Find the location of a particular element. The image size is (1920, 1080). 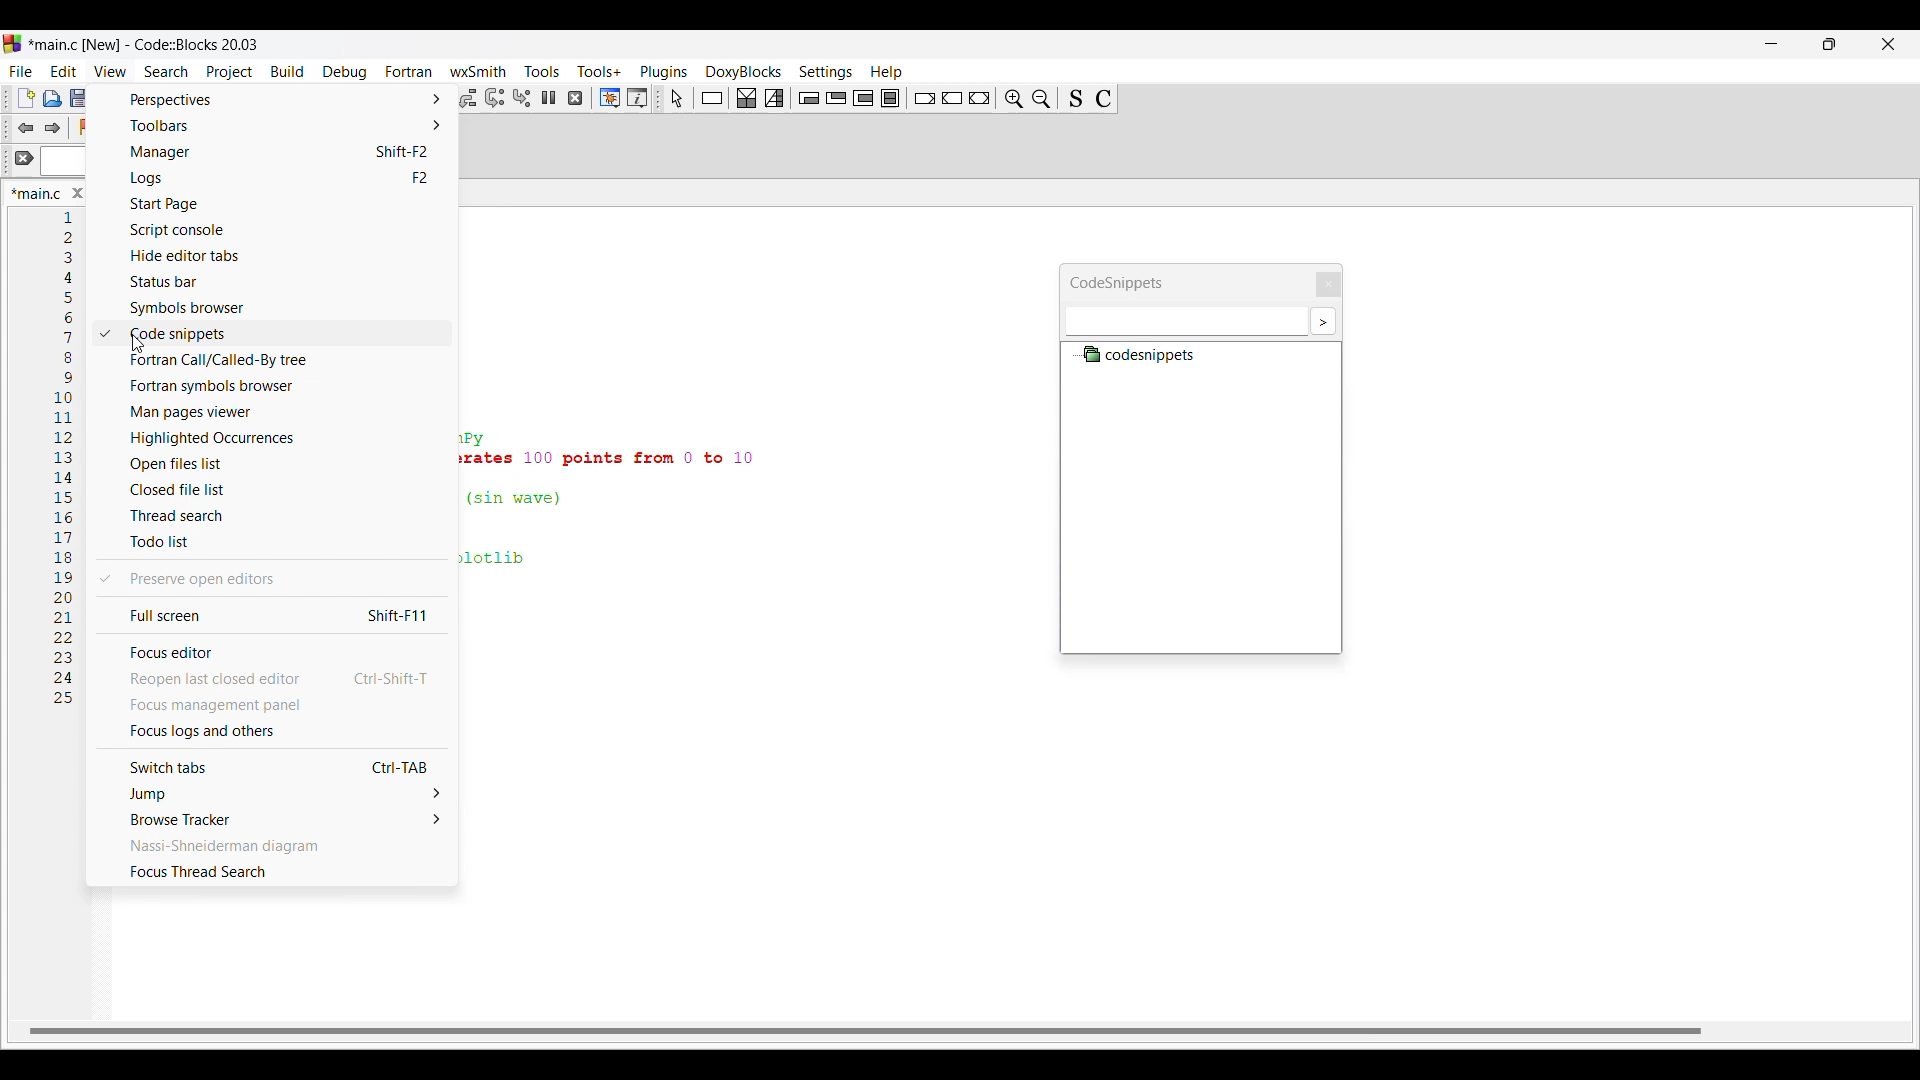

Code line is located at coordinates (62, 471).